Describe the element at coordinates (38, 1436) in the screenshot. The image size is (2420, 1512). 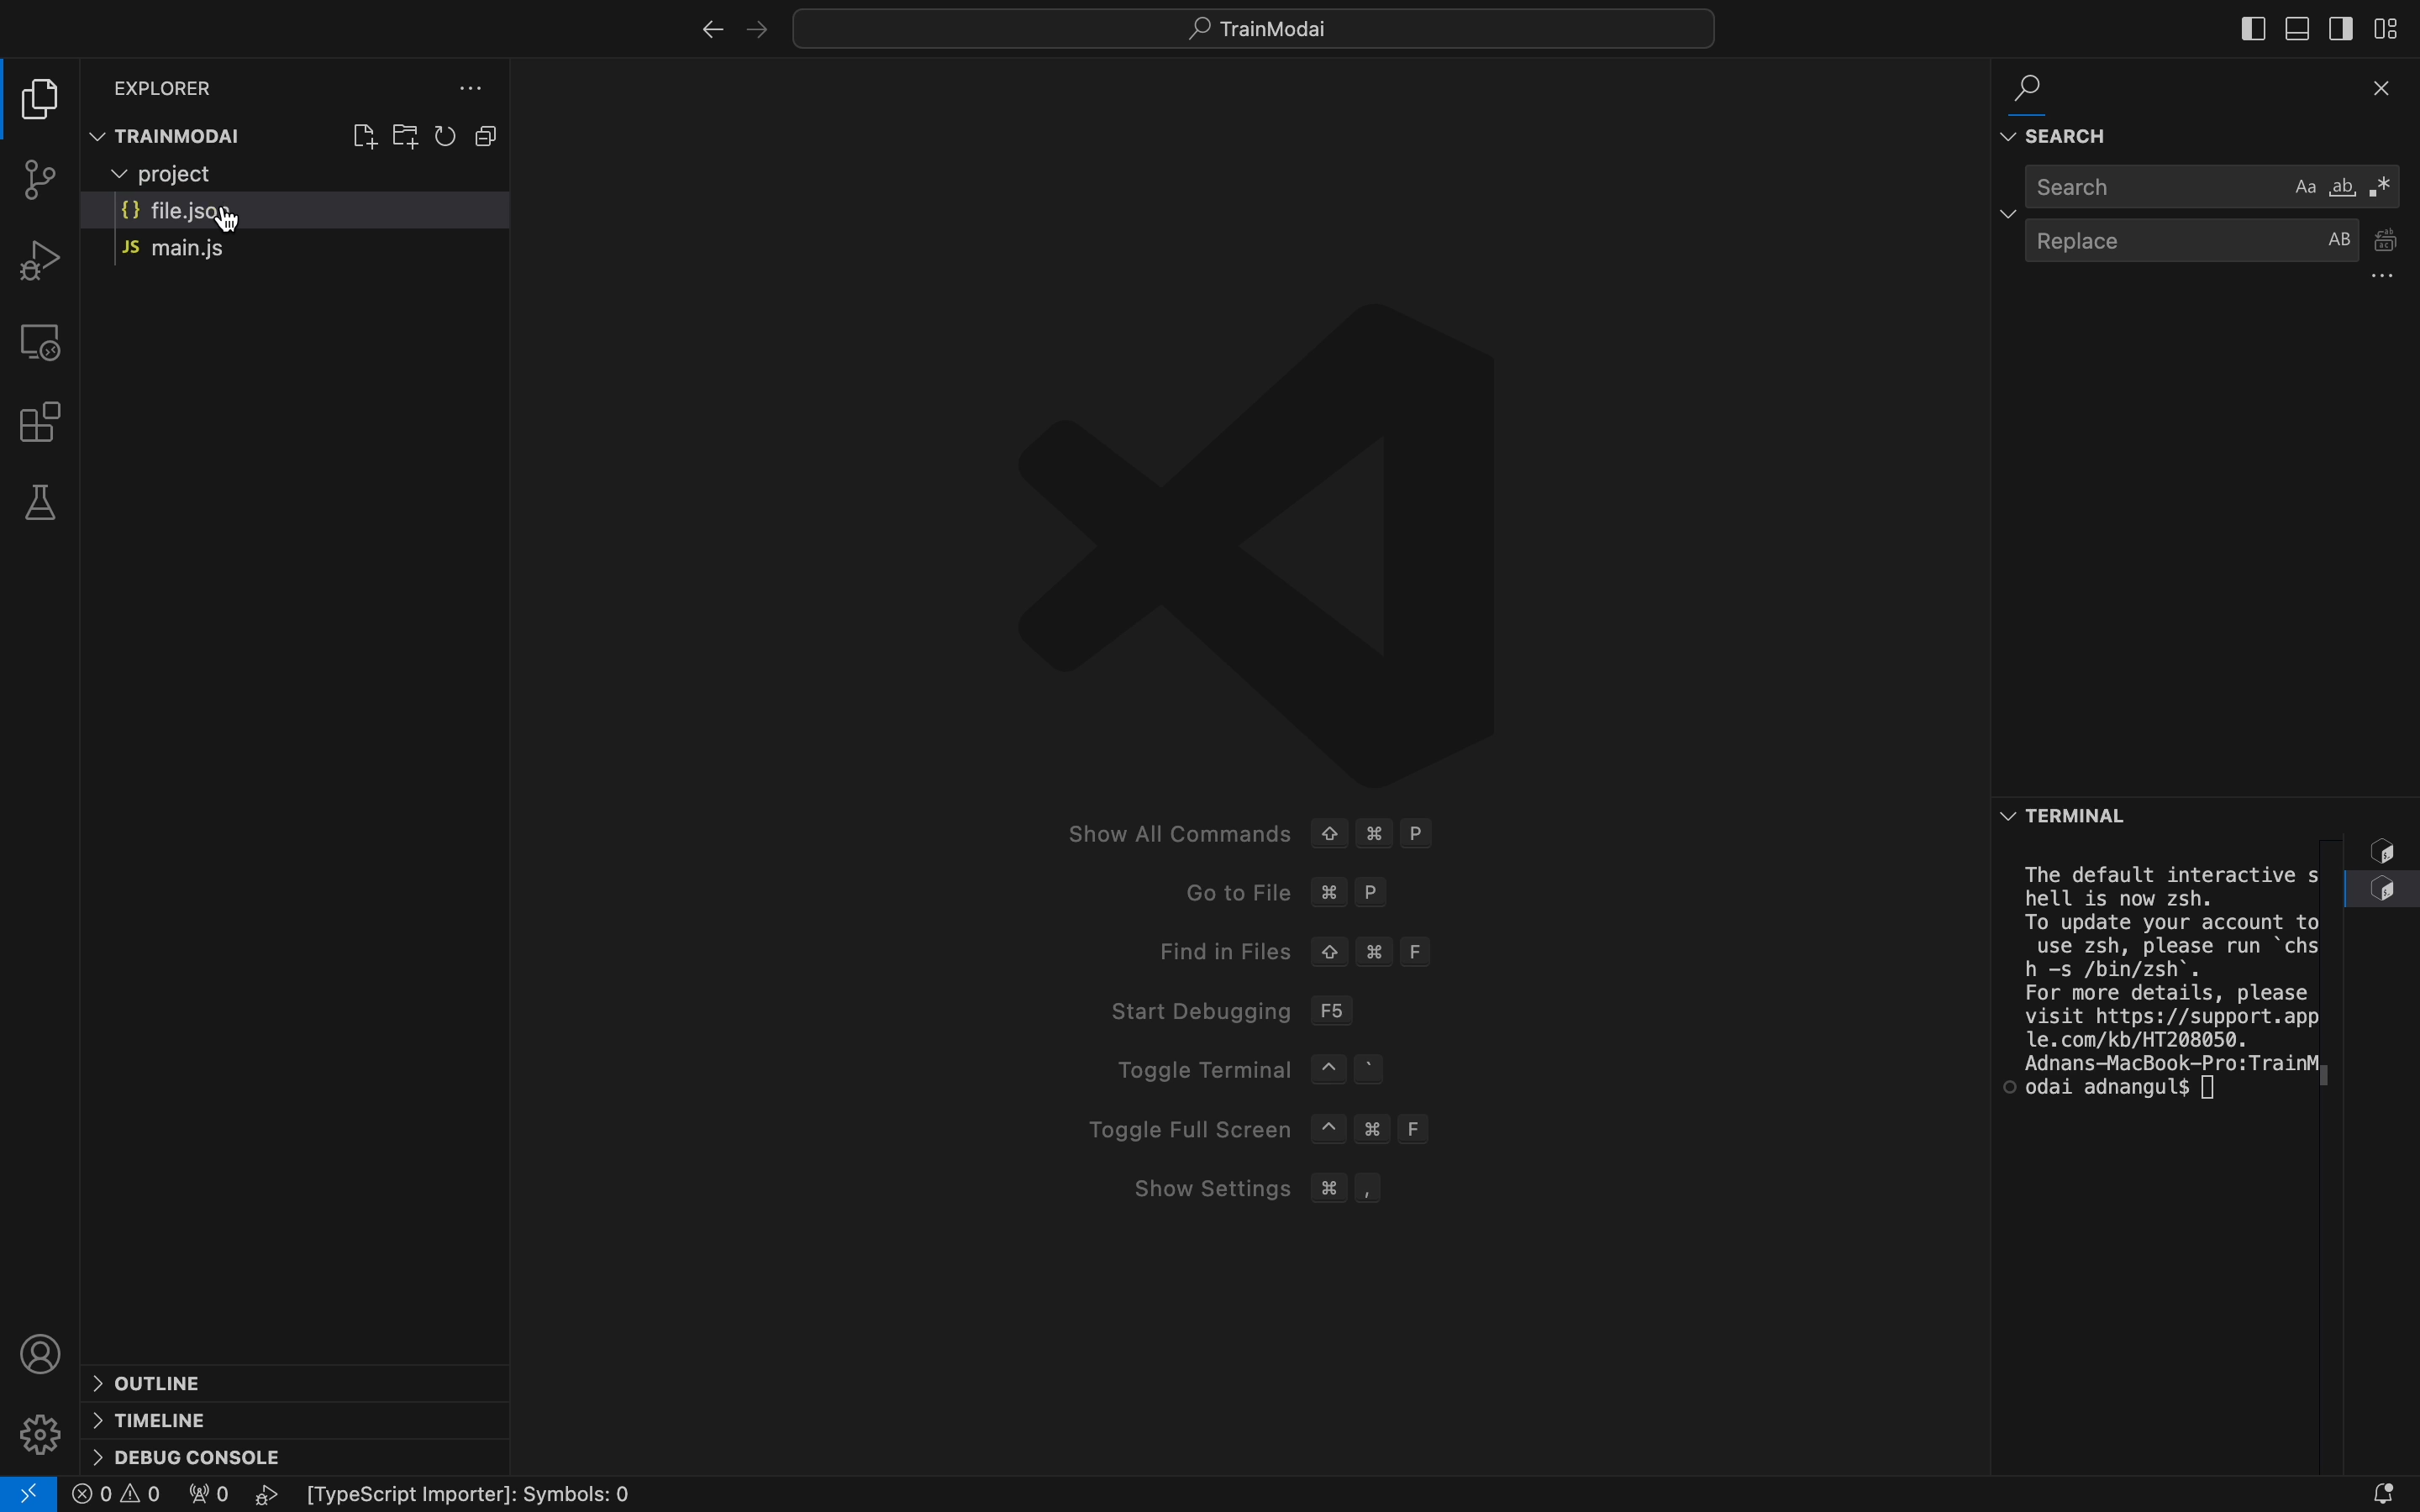
I see `Settings` at that location.